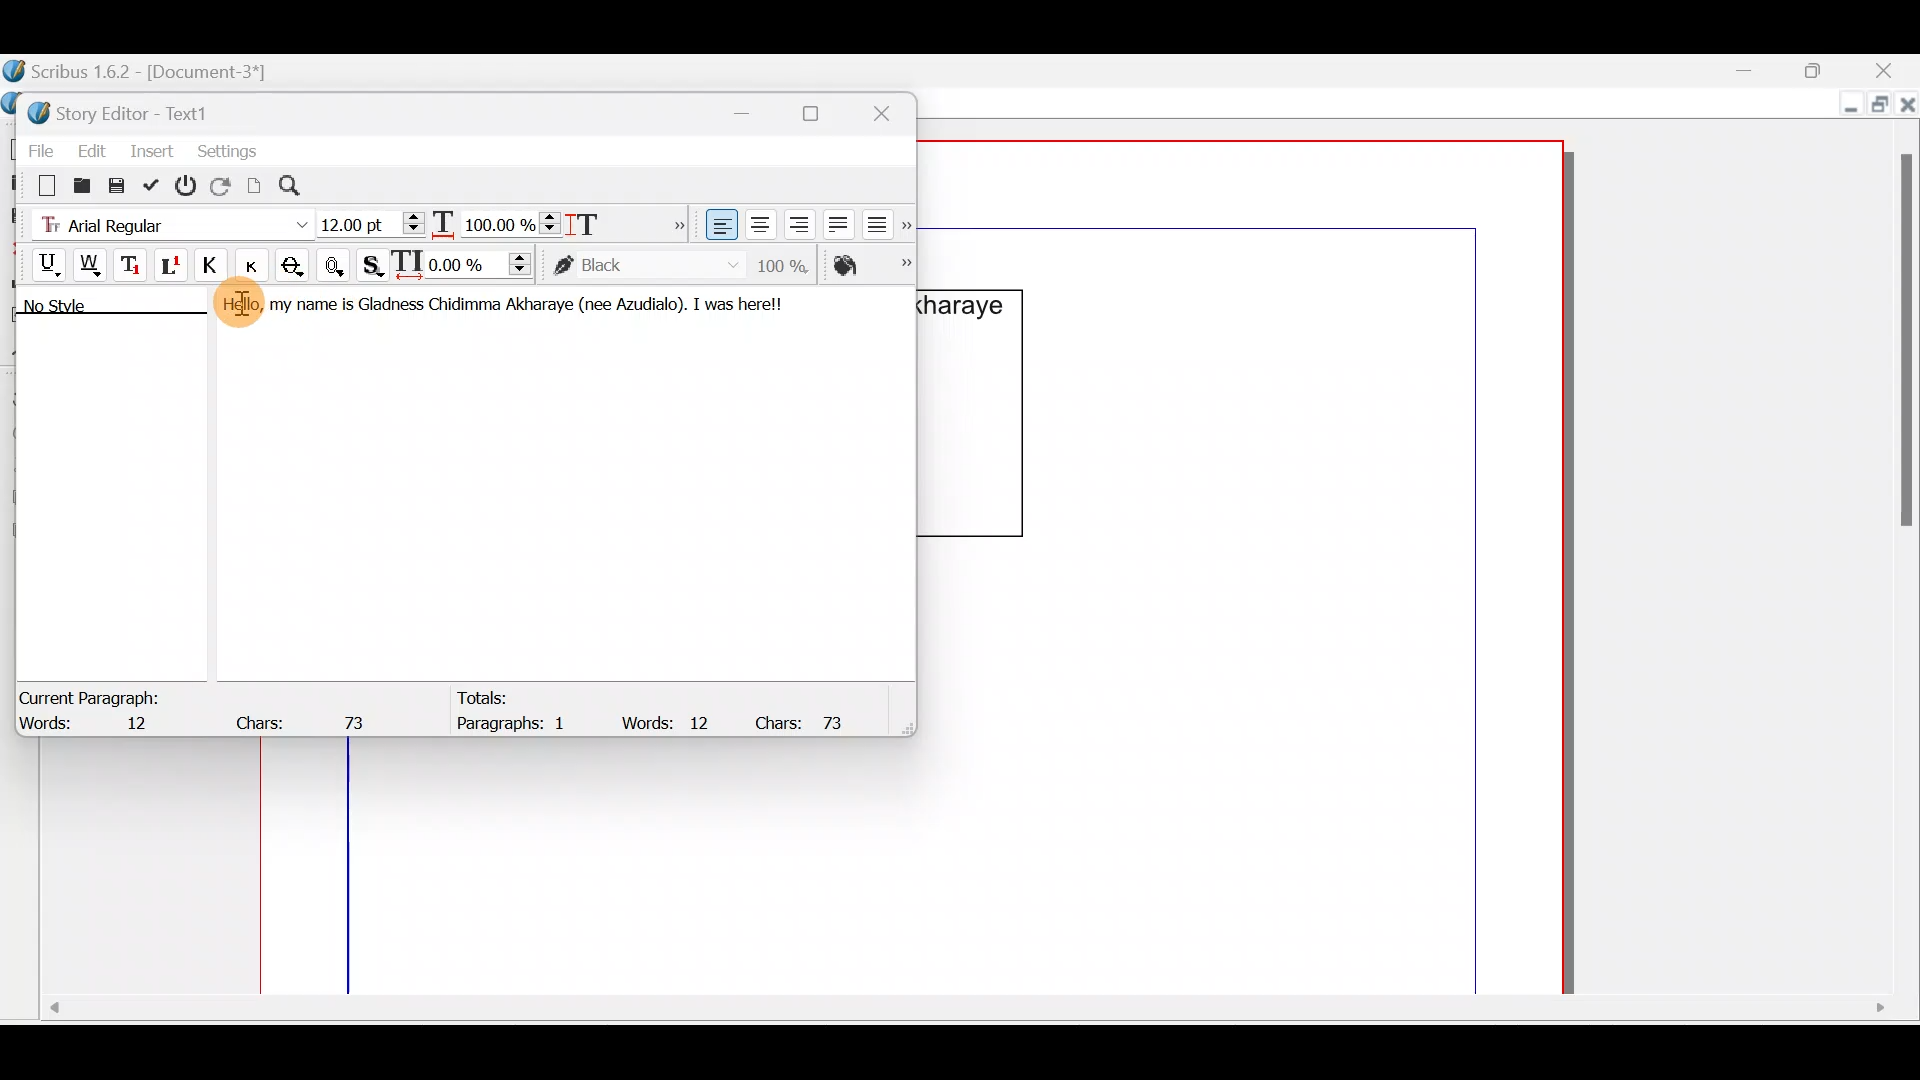 This screenshot has height=1080, width=1920. What do you see at coordinates (310, 309) in the screenshot?
I see `my name is` at bounding box center [310, 309].